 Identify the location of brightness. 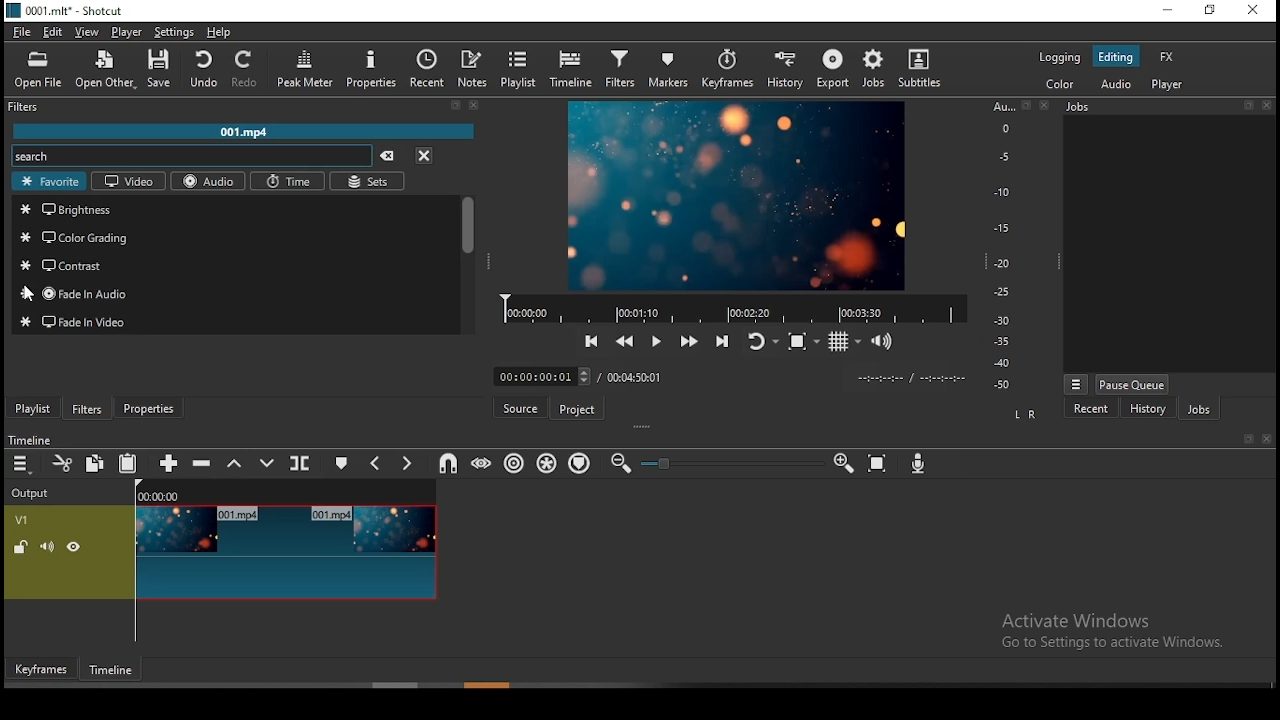
(235, 211).